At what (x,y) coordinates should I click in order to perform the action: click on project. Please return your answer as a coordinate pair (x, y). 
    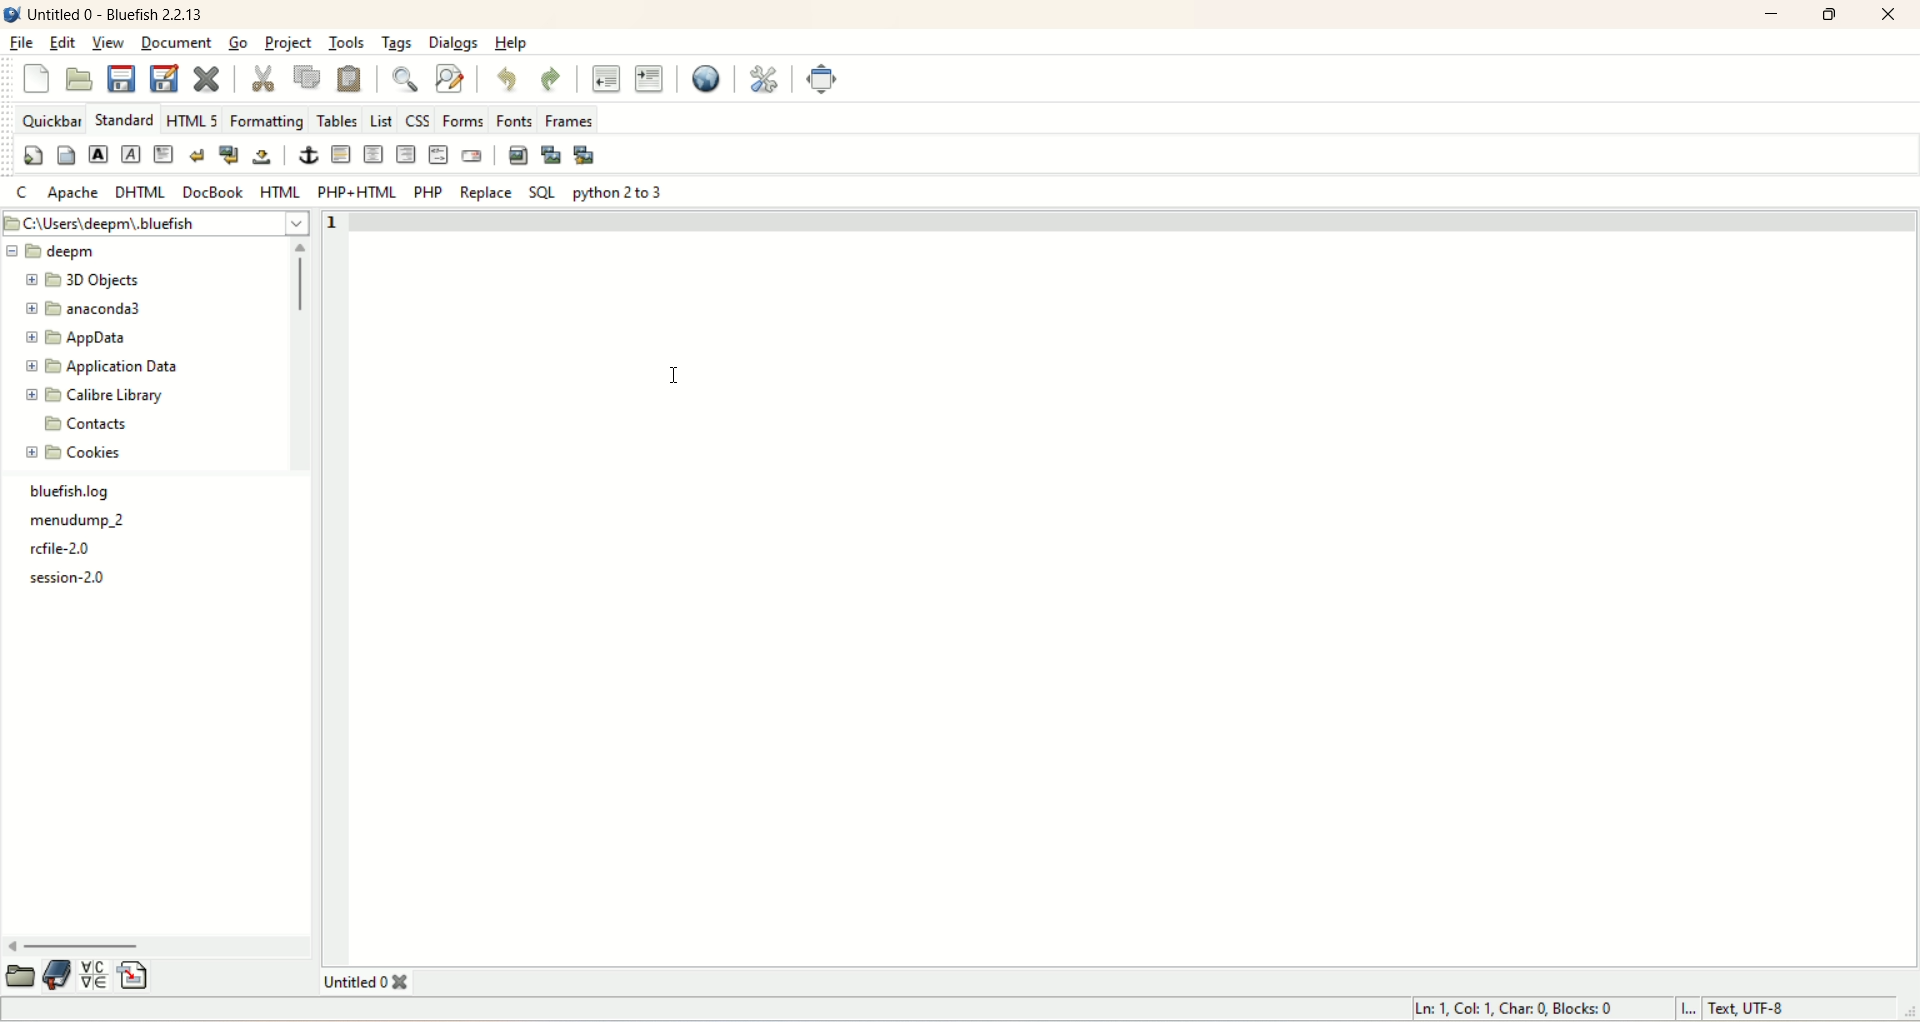
    Looking at the image, I should click on (291, 45).